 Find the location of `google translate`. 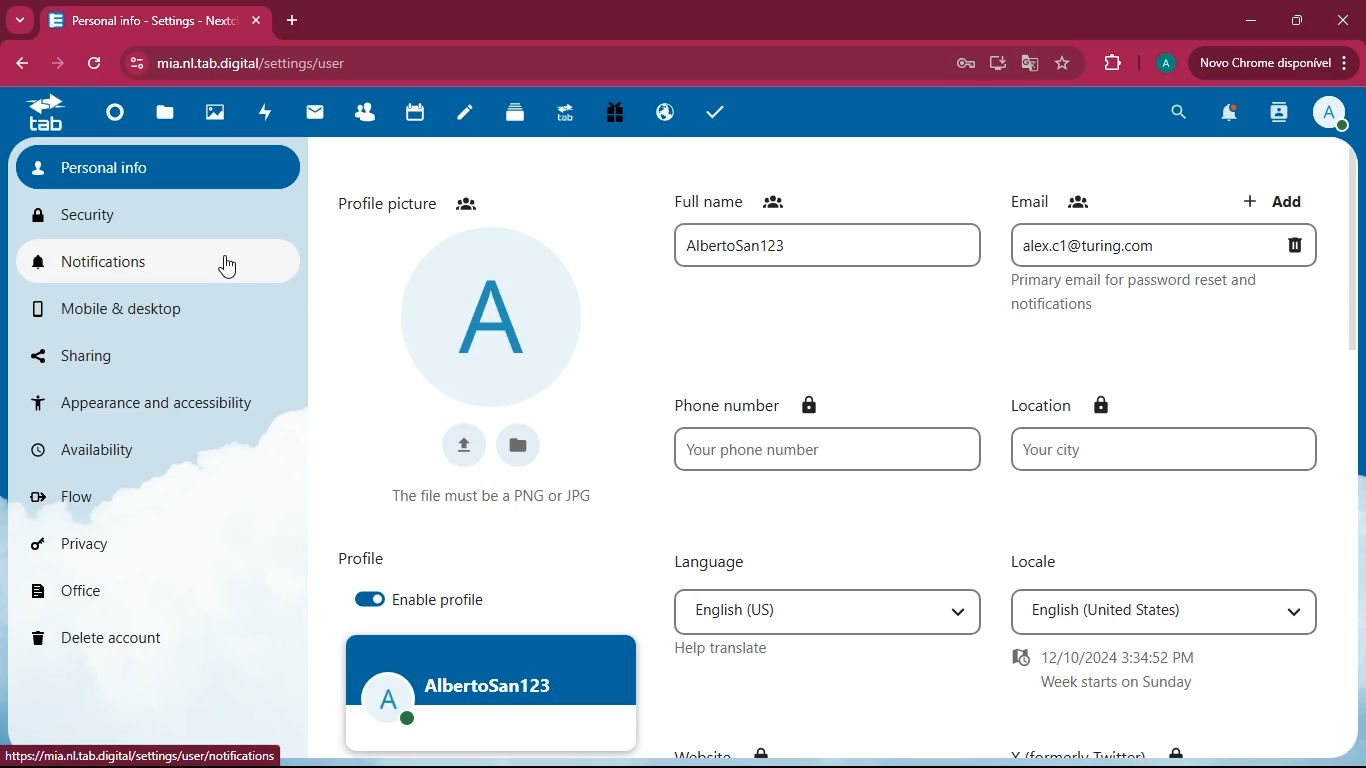

google translate is located at coordinates (1028, 61).